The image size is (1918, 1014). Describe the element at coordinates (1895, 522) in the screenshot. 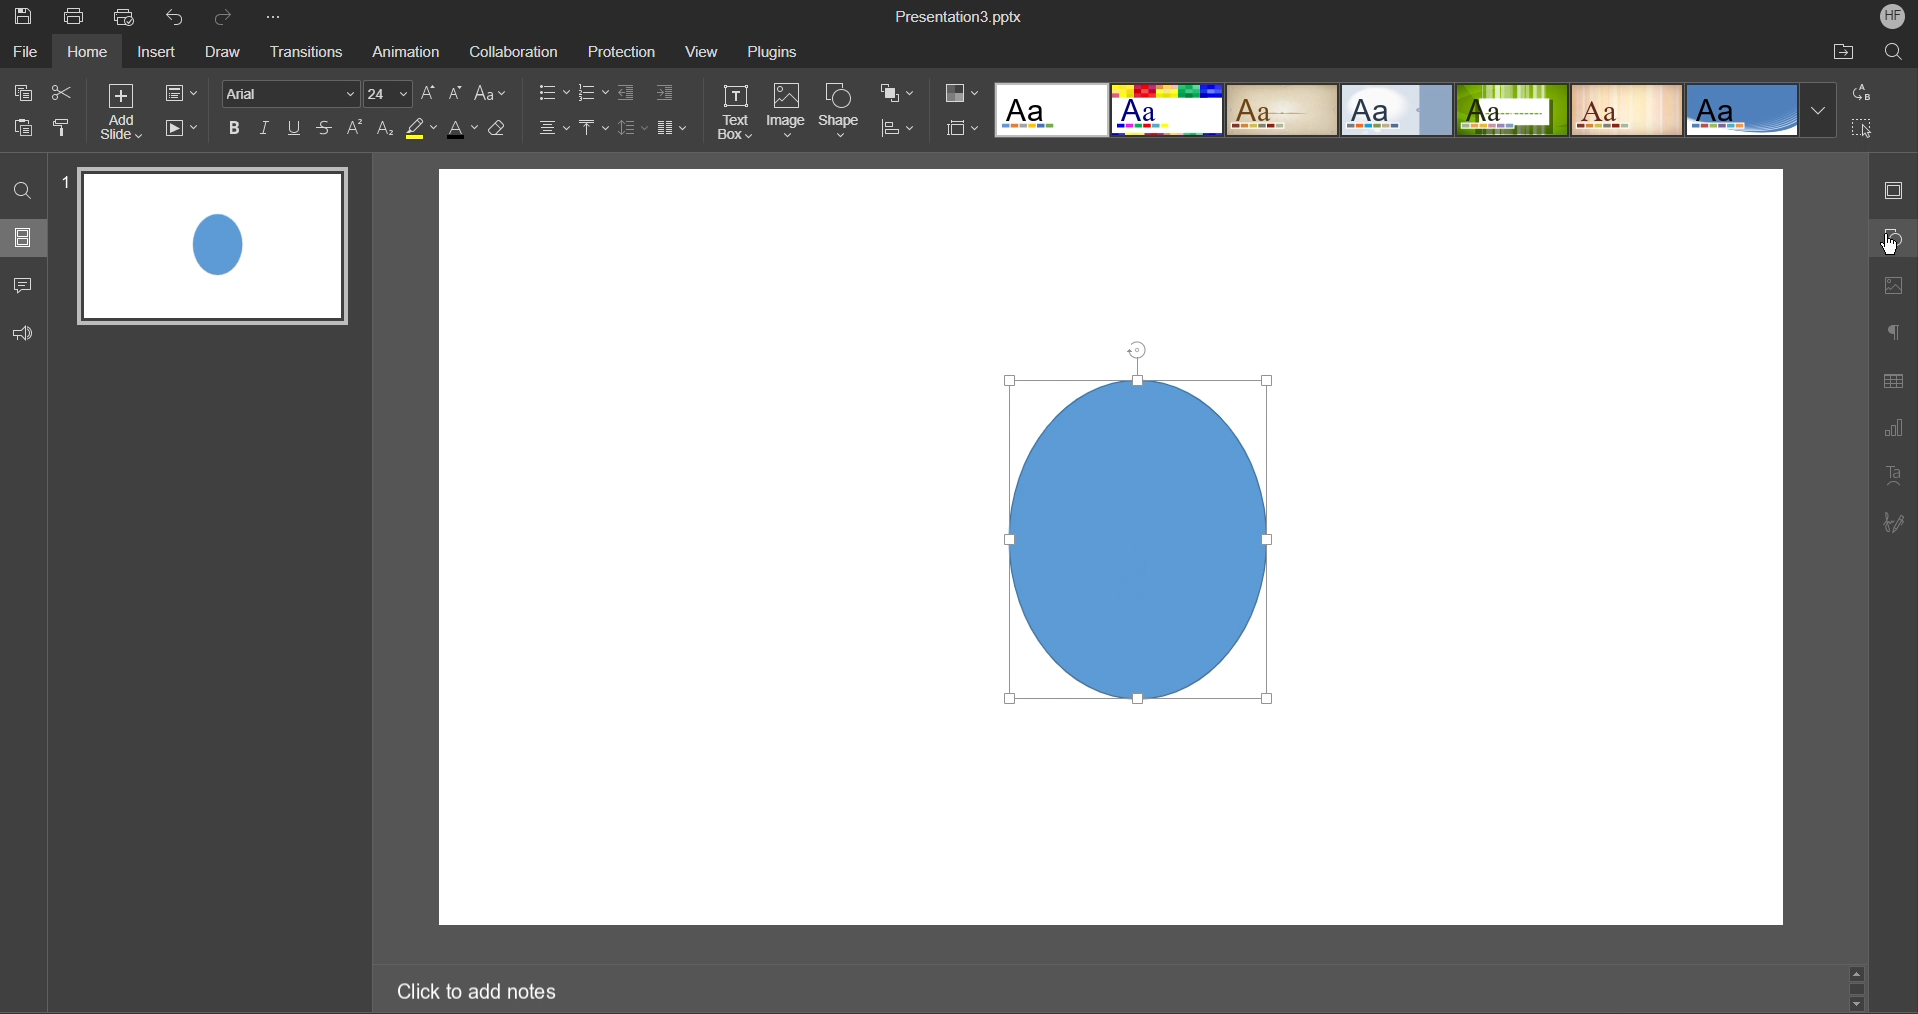

I see `Signature` at that location.